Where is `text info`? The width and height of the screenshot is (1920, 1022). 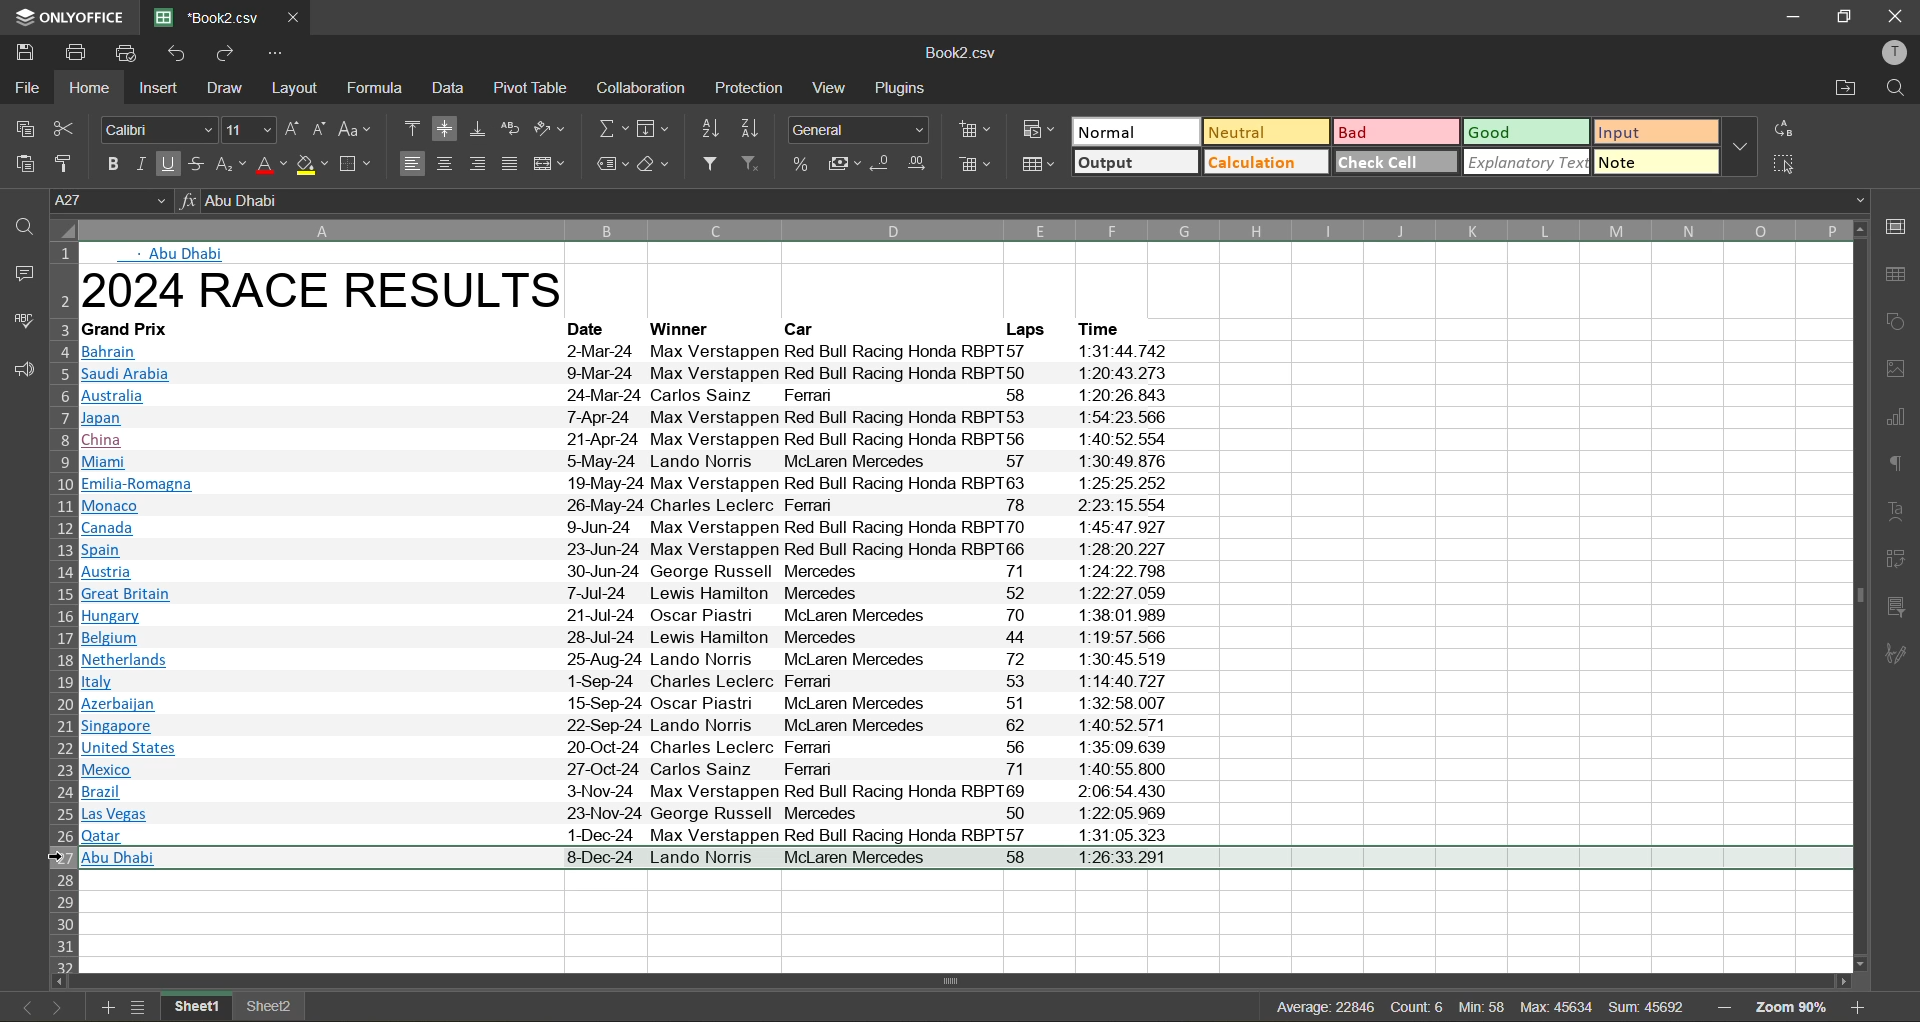 text info is located at coordinates (623, 770).